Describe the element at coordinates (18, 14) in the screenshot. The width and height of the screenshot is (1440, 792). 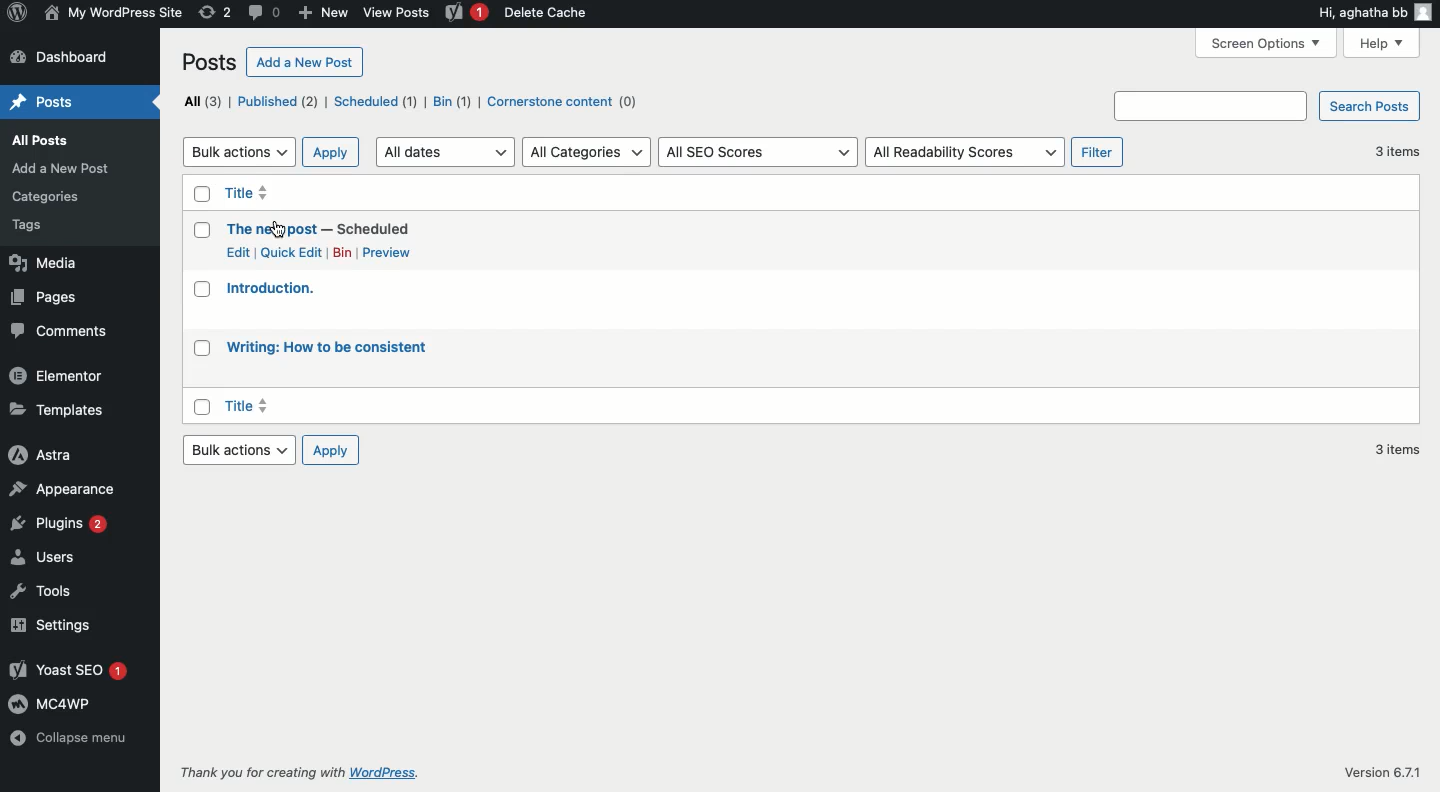
I see `Logo` at that location.